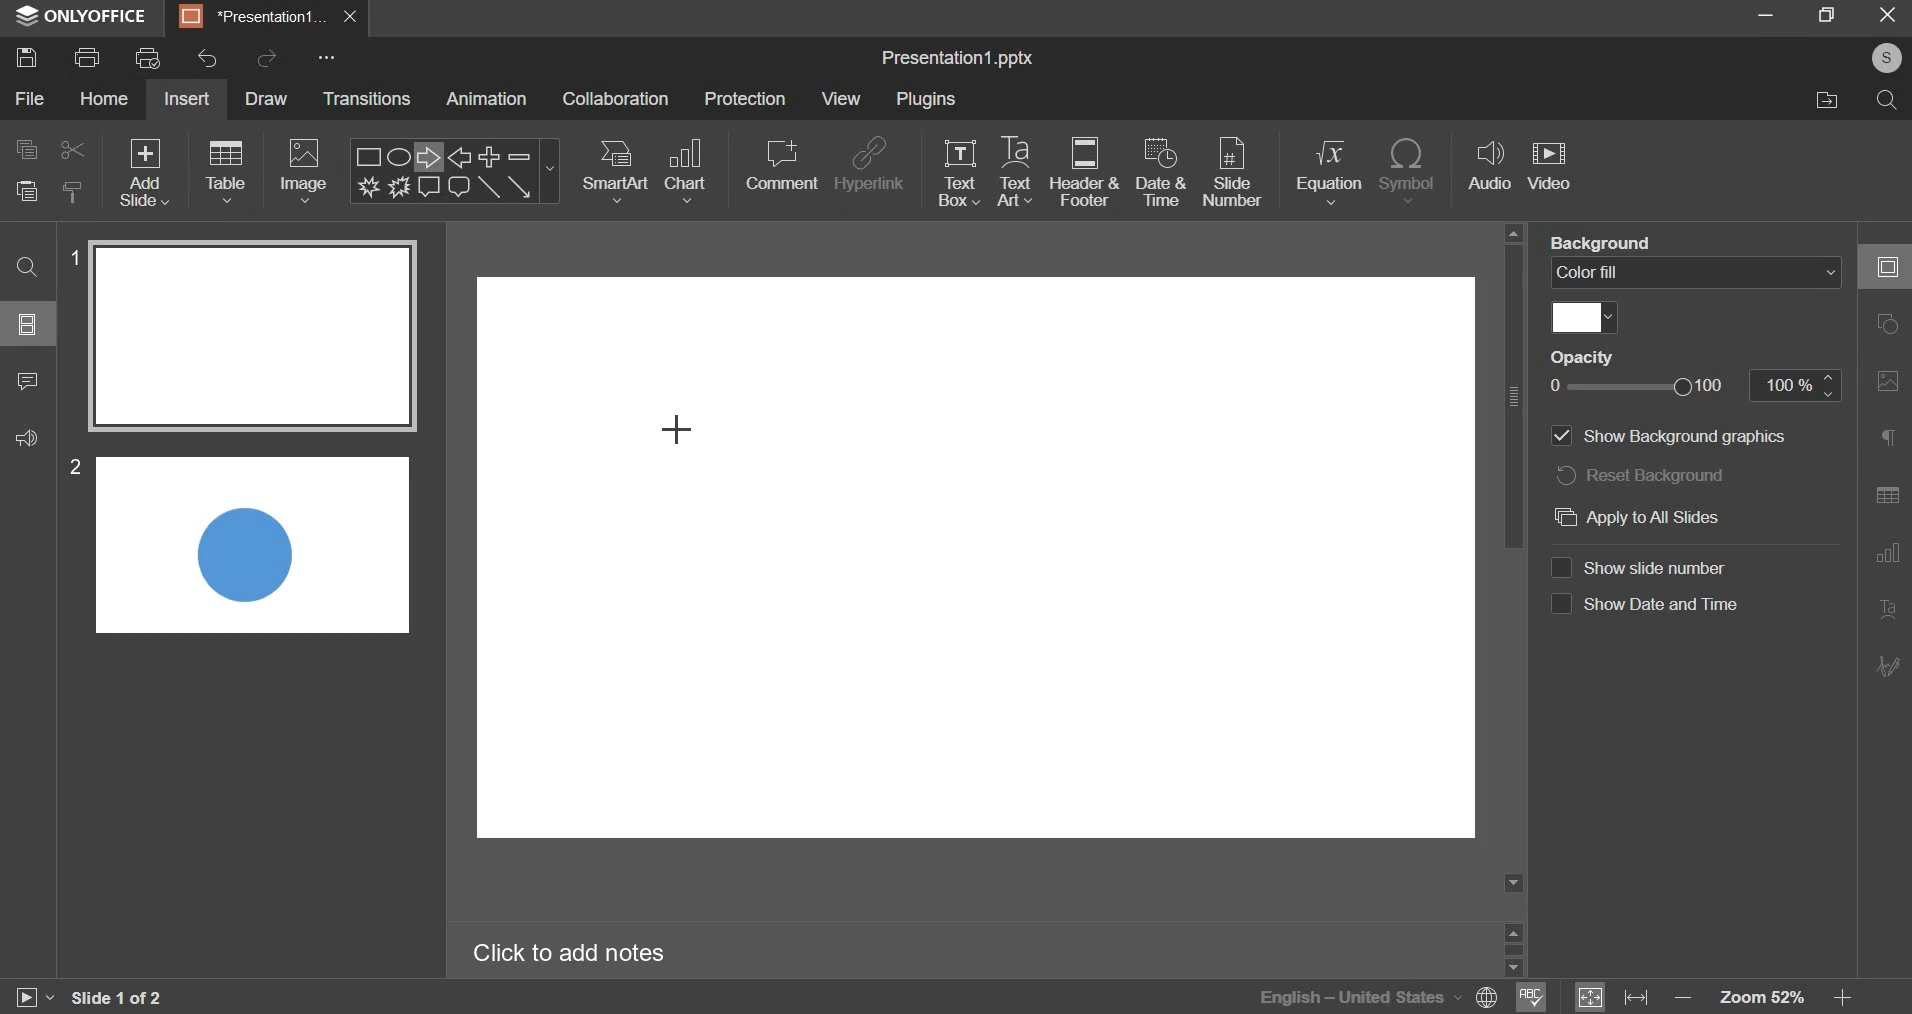 This screenshot has height=1014, width=1912. Describe the element at coordinates (551, 168) in the screenshot. I see `more shapes` at that location.